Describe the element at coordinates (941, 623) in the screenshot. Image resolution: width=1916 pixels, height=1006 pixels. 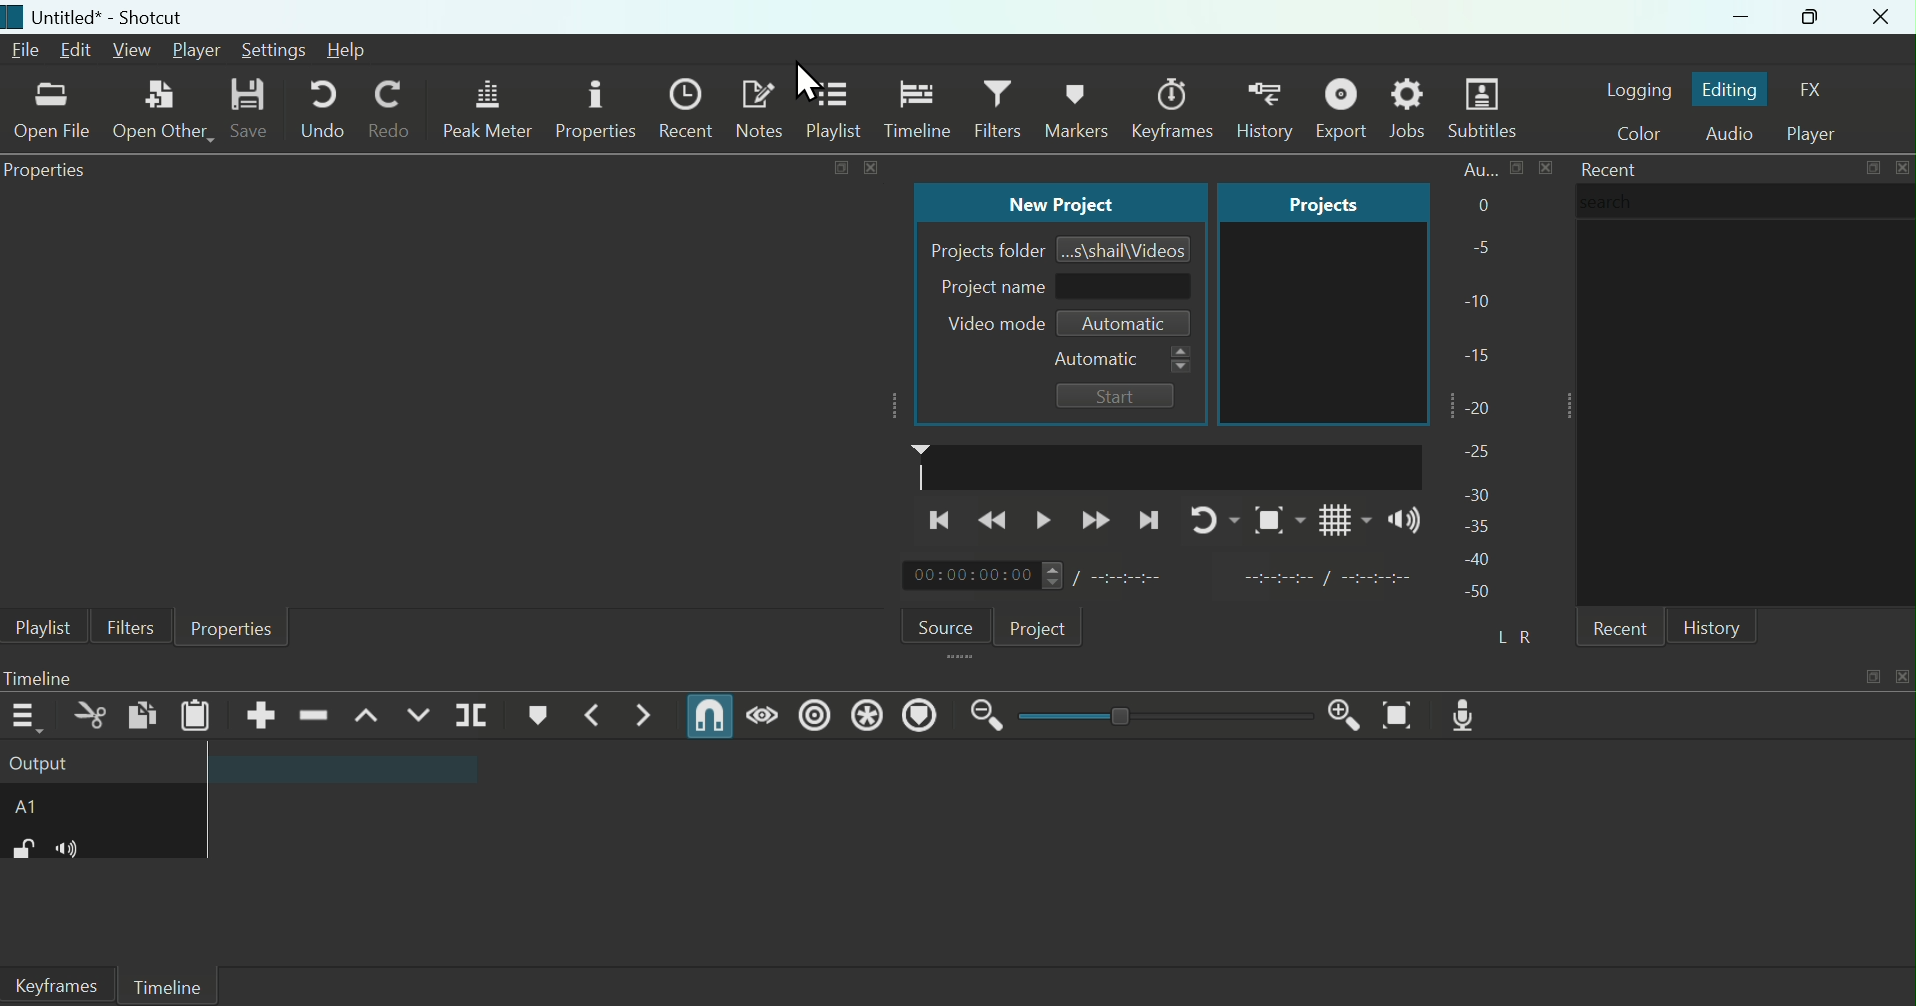
I see `Source` at that location.